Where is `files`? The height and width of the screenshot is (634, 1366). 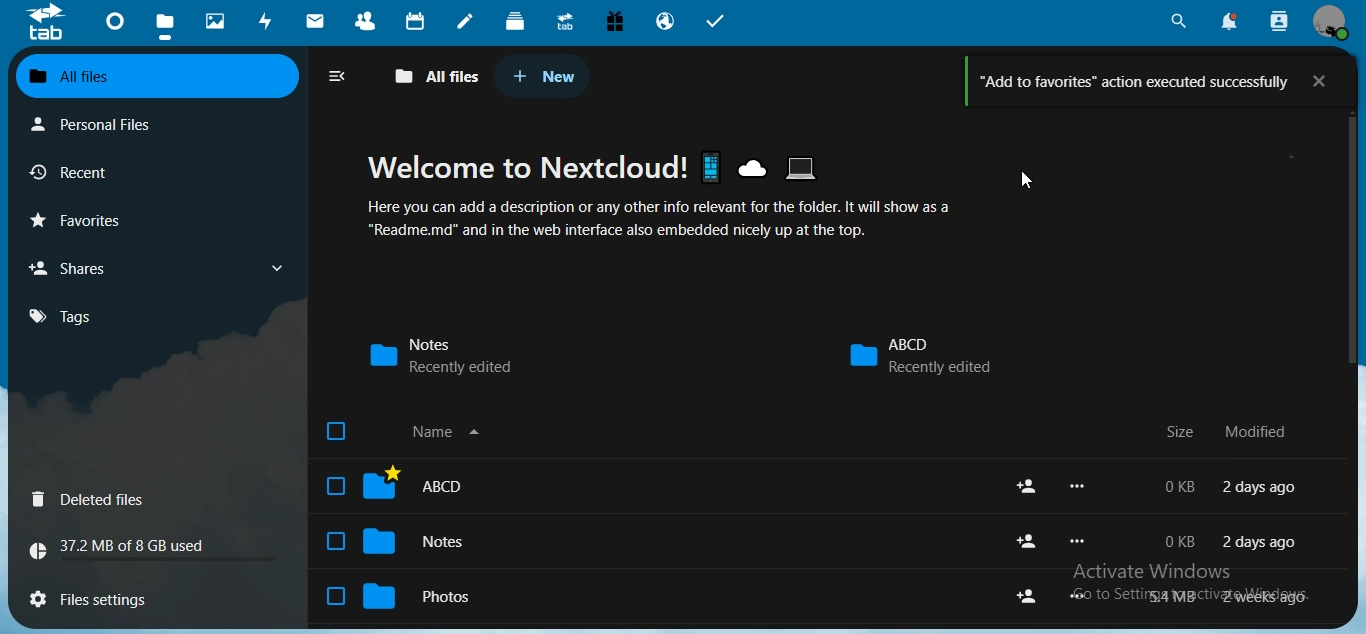
files is located at coordinates (168, 19).